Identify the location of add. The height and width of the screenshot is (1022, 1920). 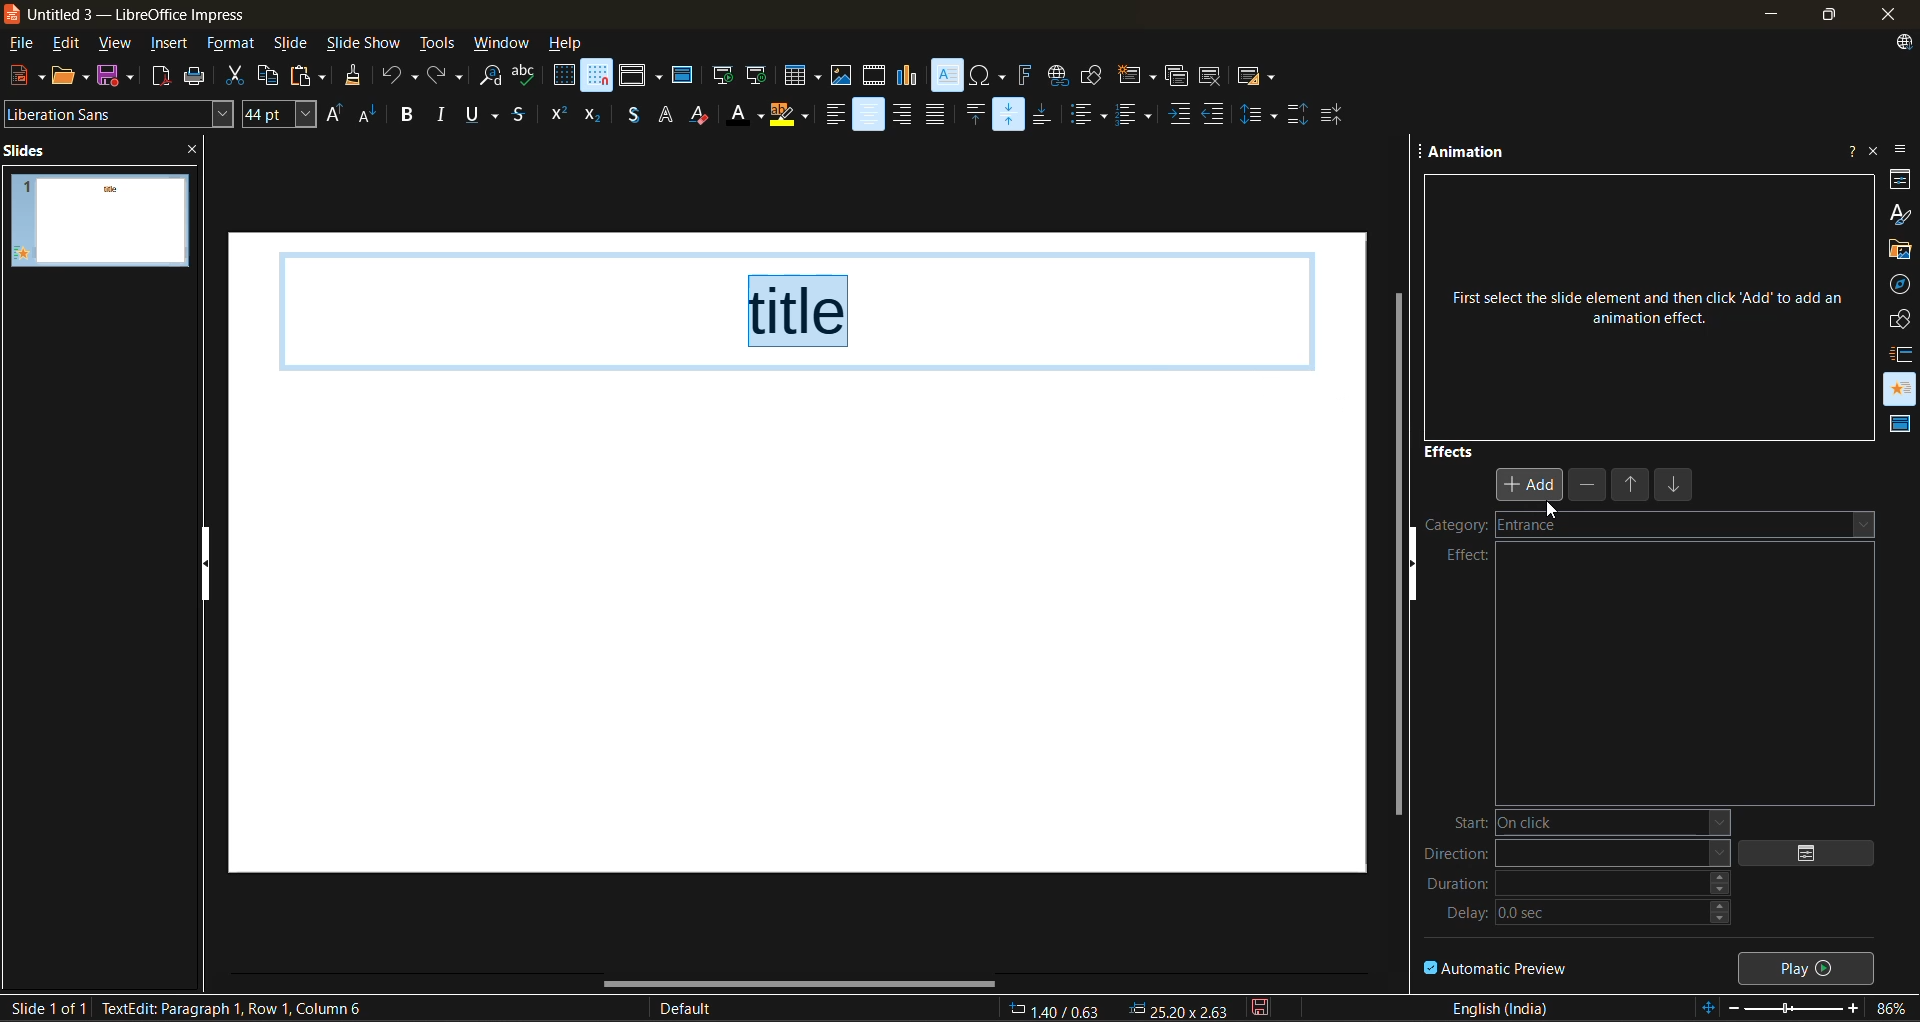
(1531, 483).